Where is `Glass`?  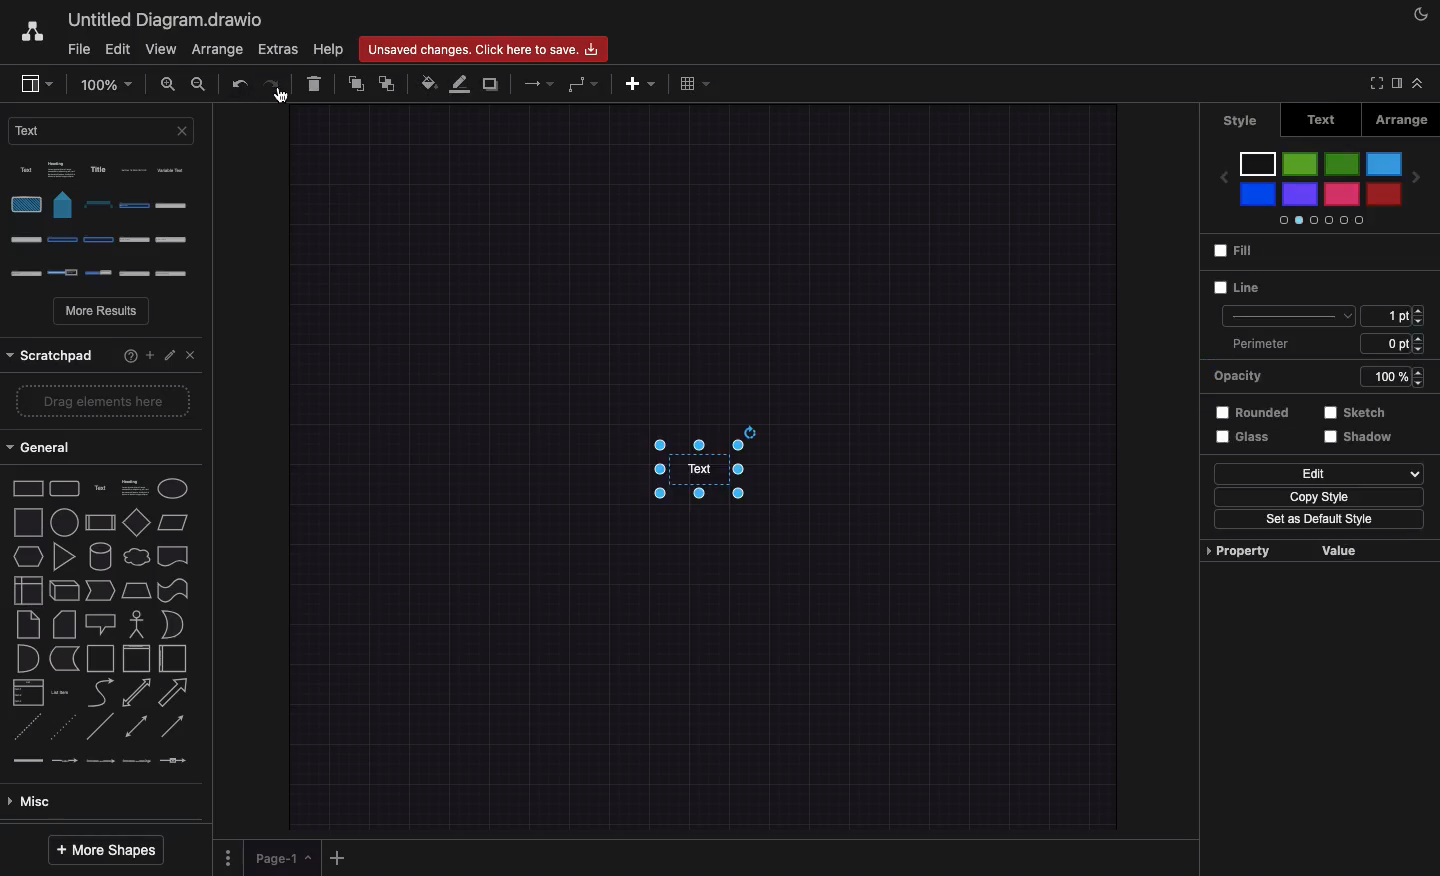
Glass is located at coordinates (1239, 436).